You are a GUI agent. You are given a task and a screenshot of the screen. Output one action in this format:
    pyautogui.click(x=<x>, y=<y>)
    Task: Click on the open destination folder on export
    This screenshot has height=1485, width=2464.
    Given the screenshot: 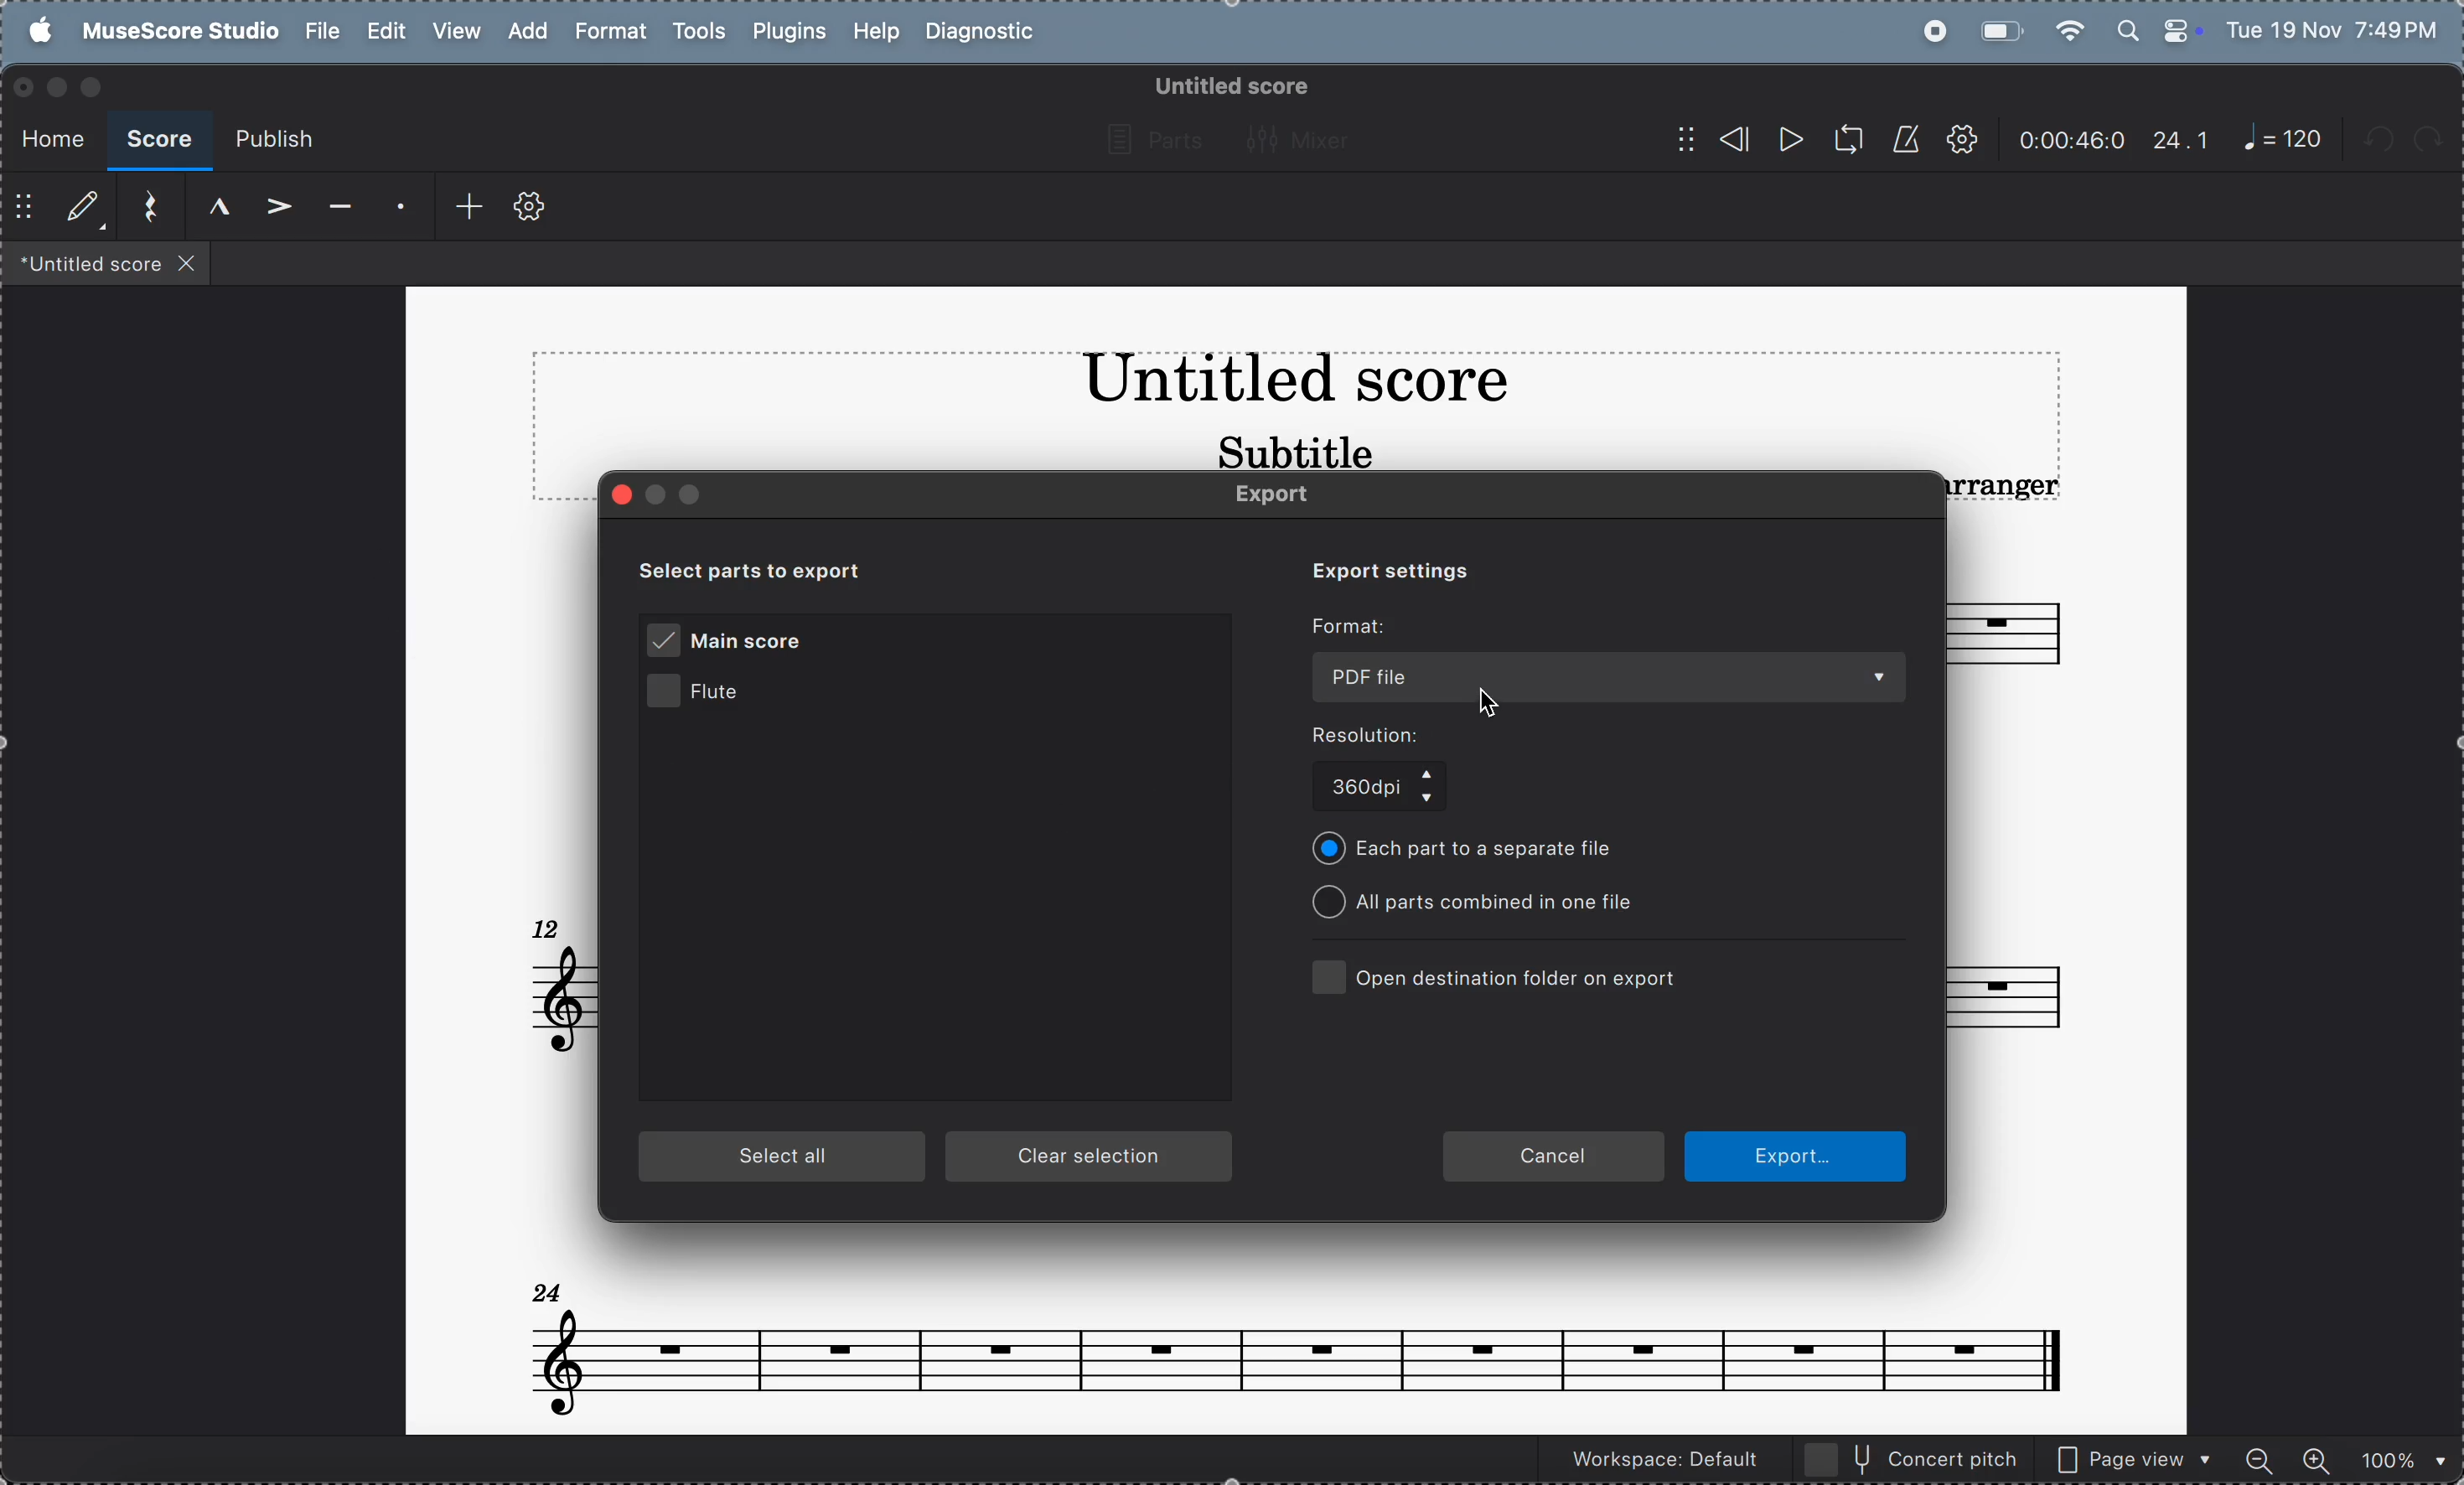 What is the action you would take?
    pyautogui.click(x=1524, y=977)
    